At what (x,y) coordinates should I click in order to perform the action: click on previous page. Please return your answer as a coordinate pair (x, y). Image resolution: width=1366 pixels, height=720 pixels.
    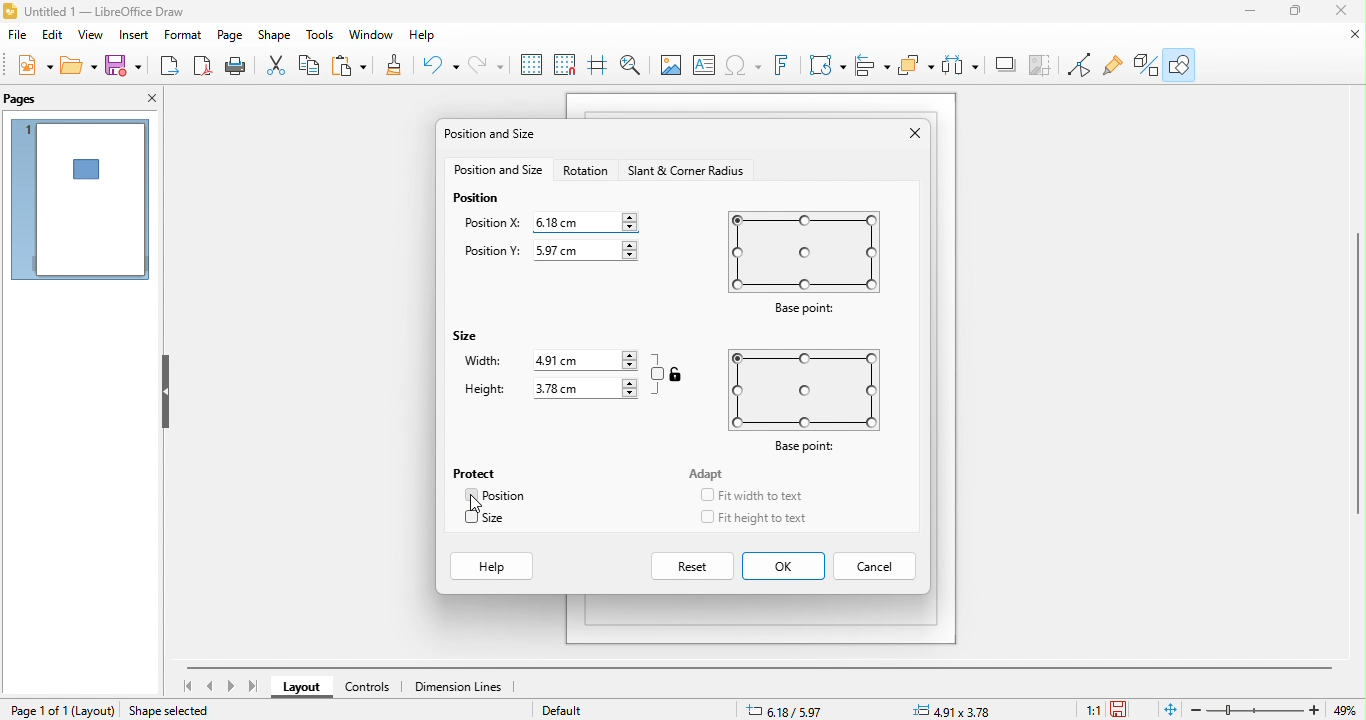
    Looking at the image, I should click on (212, 686).